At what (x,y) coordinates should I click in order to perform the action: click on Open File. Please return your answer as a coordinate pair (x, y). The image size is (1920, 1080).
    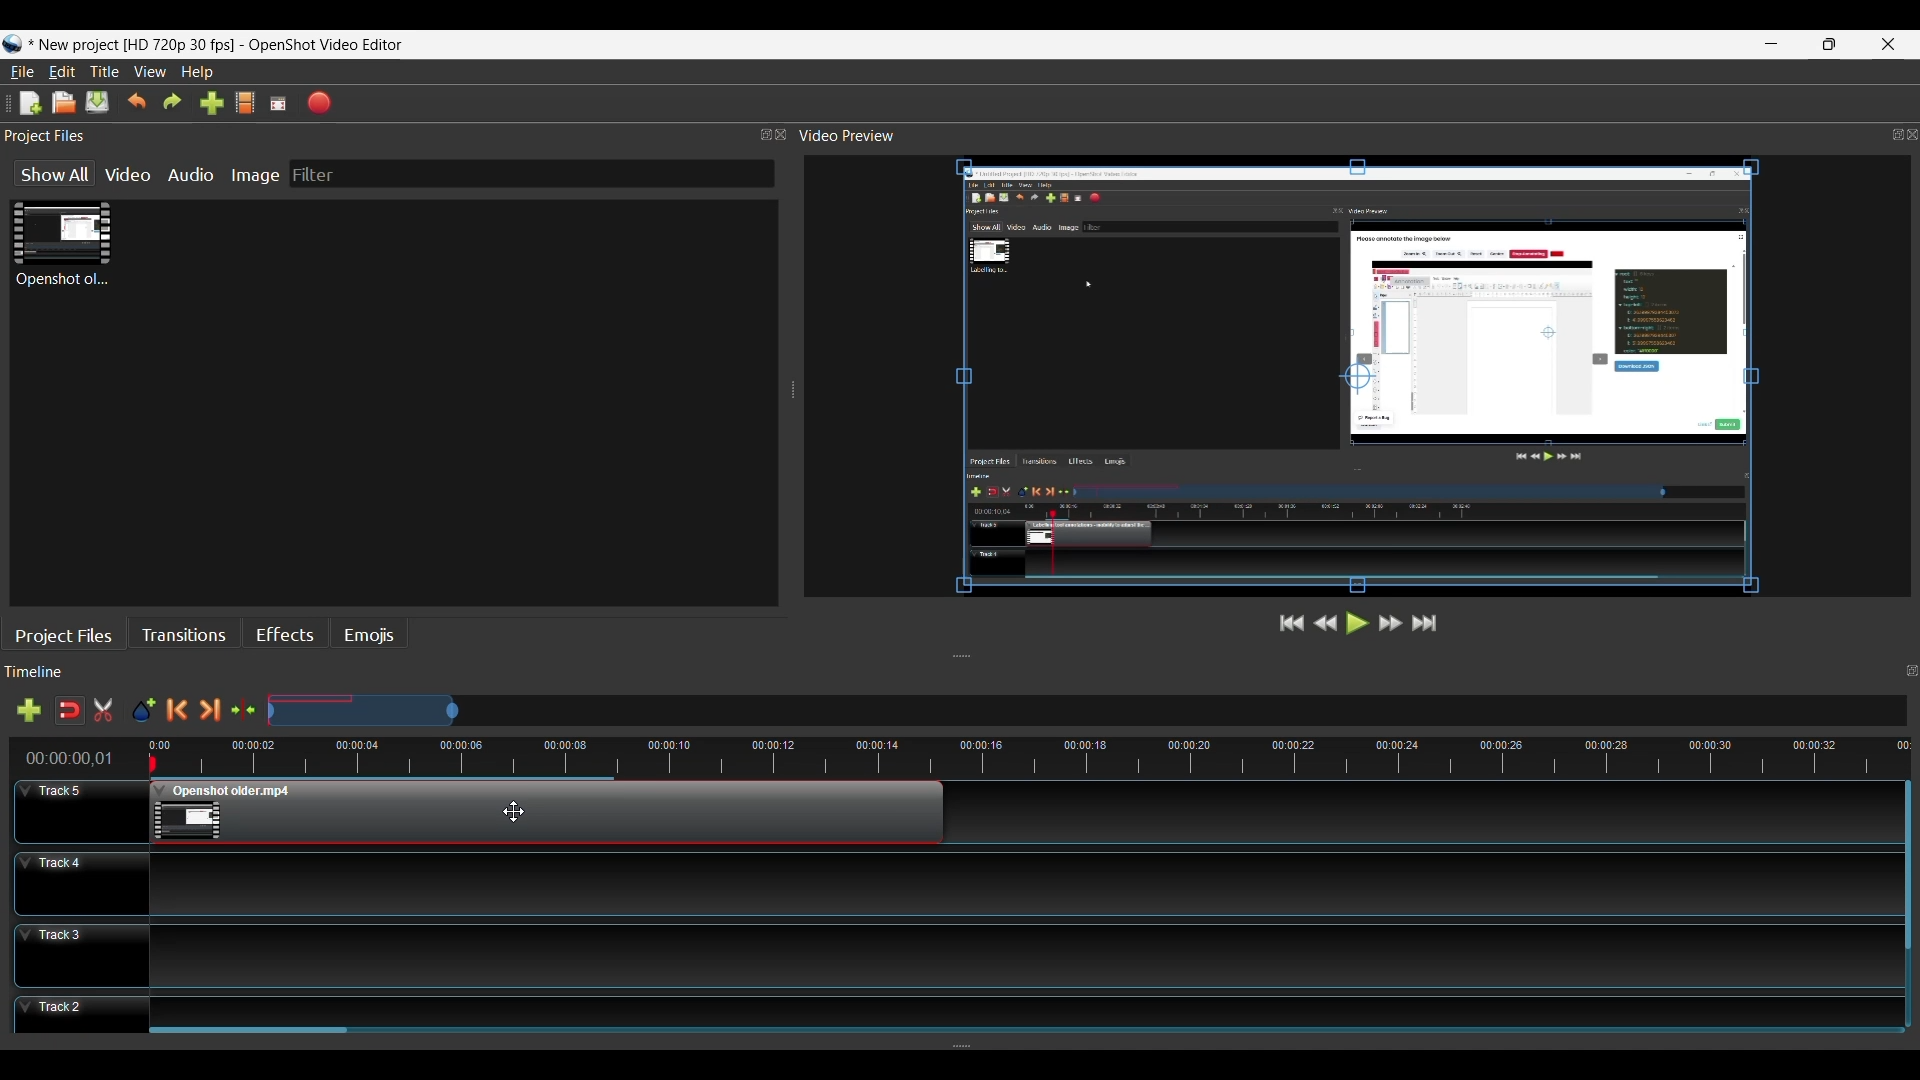
    Looking at the image, I should click on (64, 103).